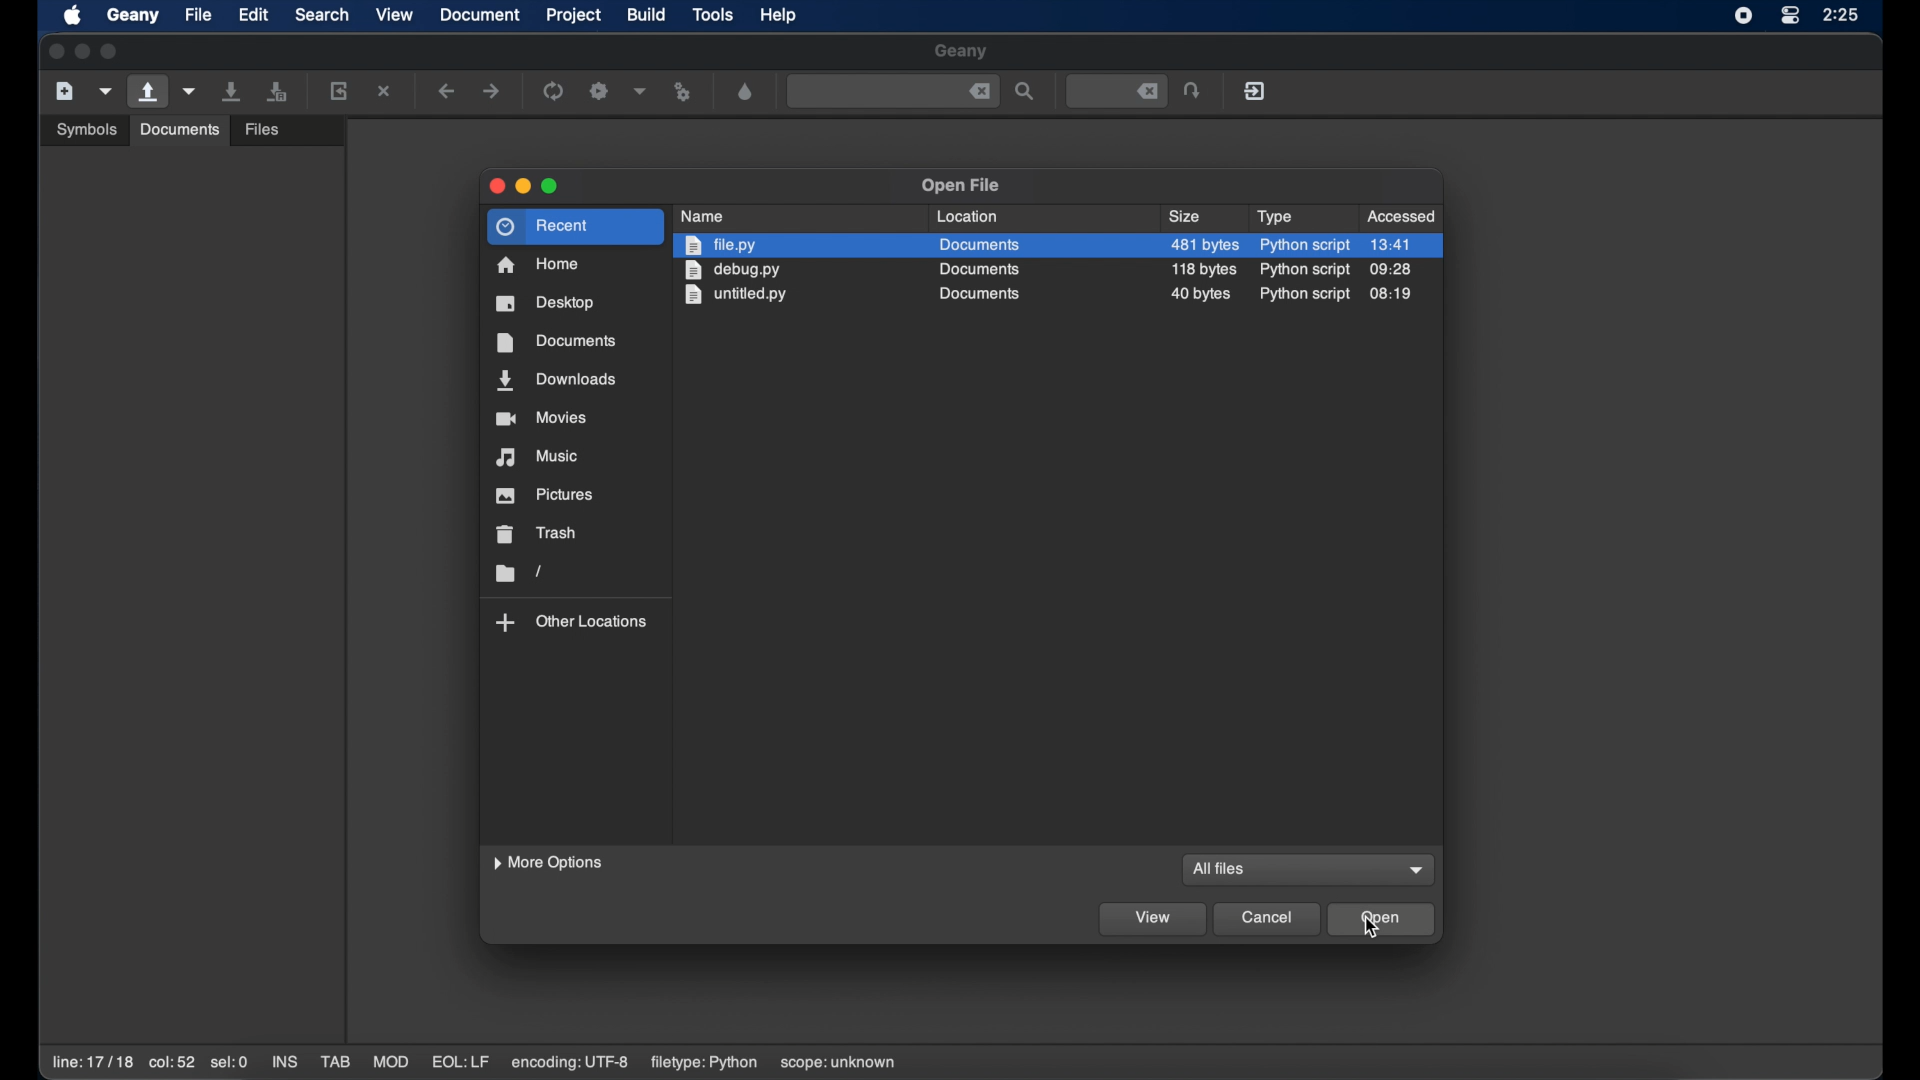 This screenshot has width=1920, height=1080. I want to click on find the entered text in the current file, so click(892, 91).